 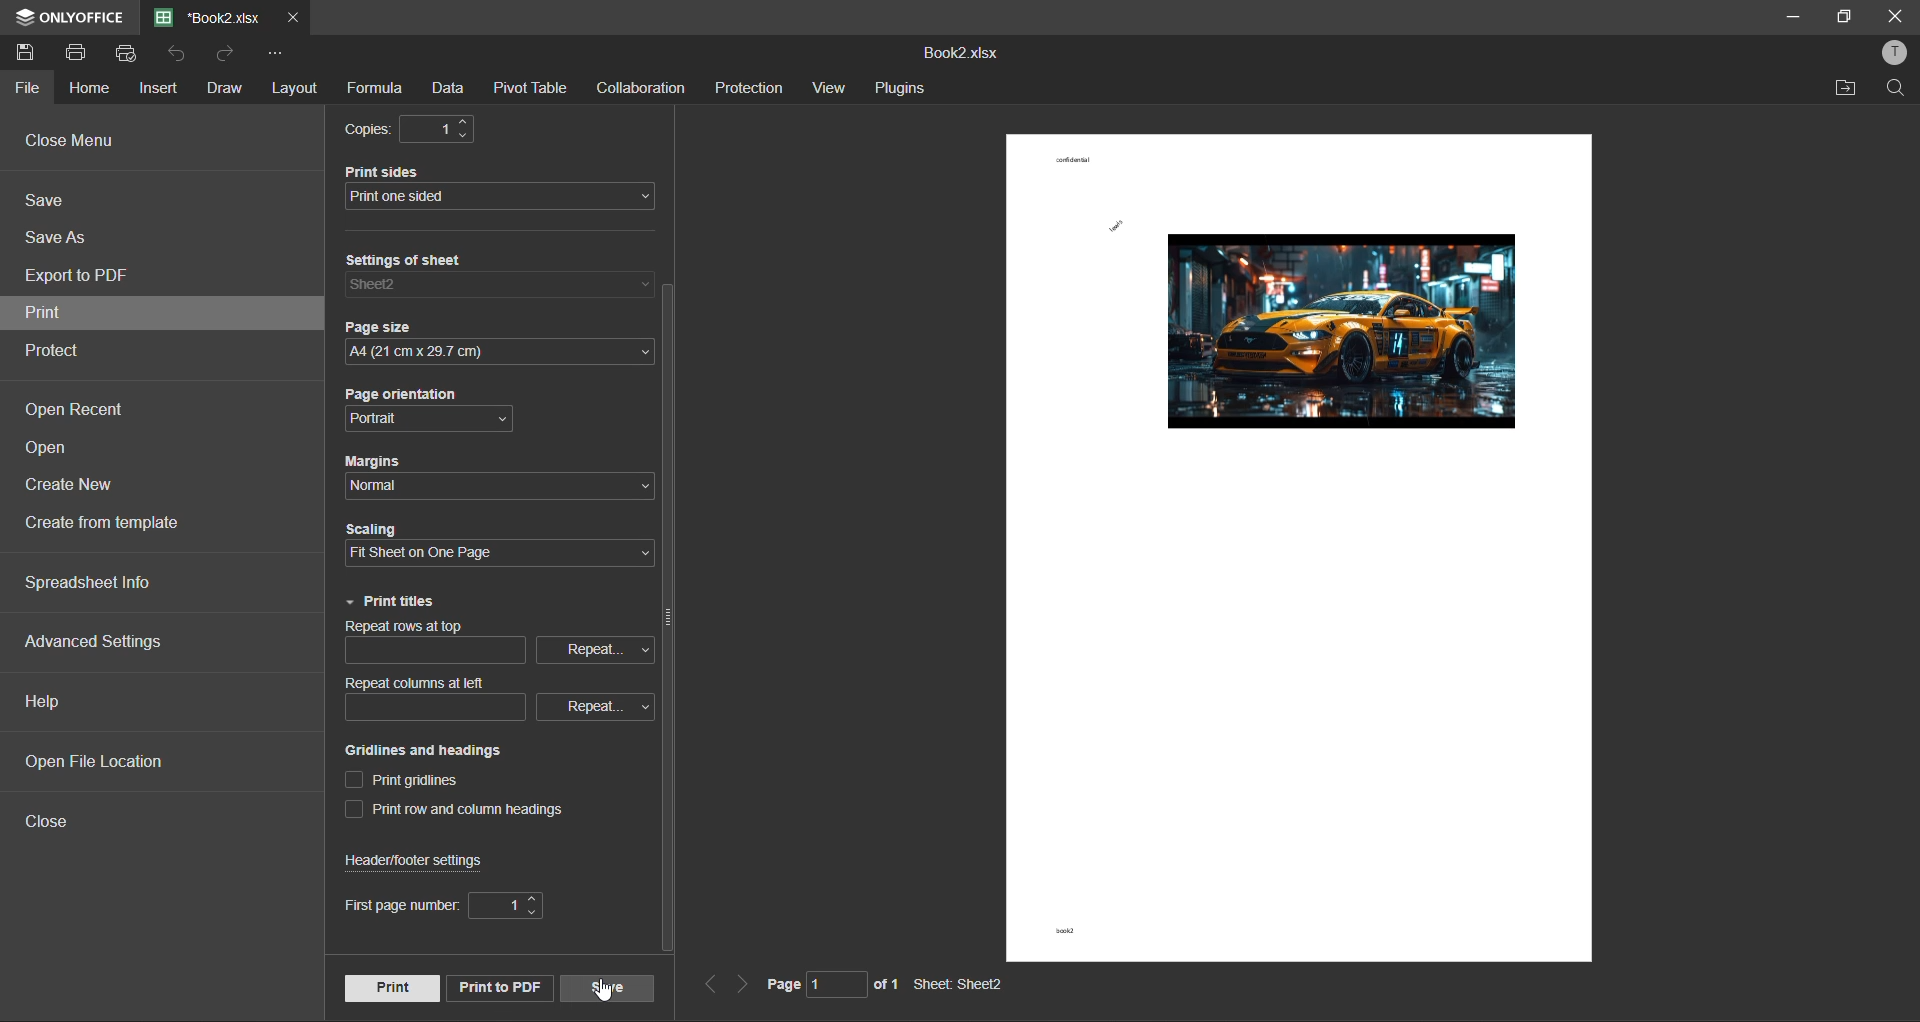 What do you see at coordinates (83, 273) in the screenshot?
I see `export to pdf` at bounding box center [83, 273].